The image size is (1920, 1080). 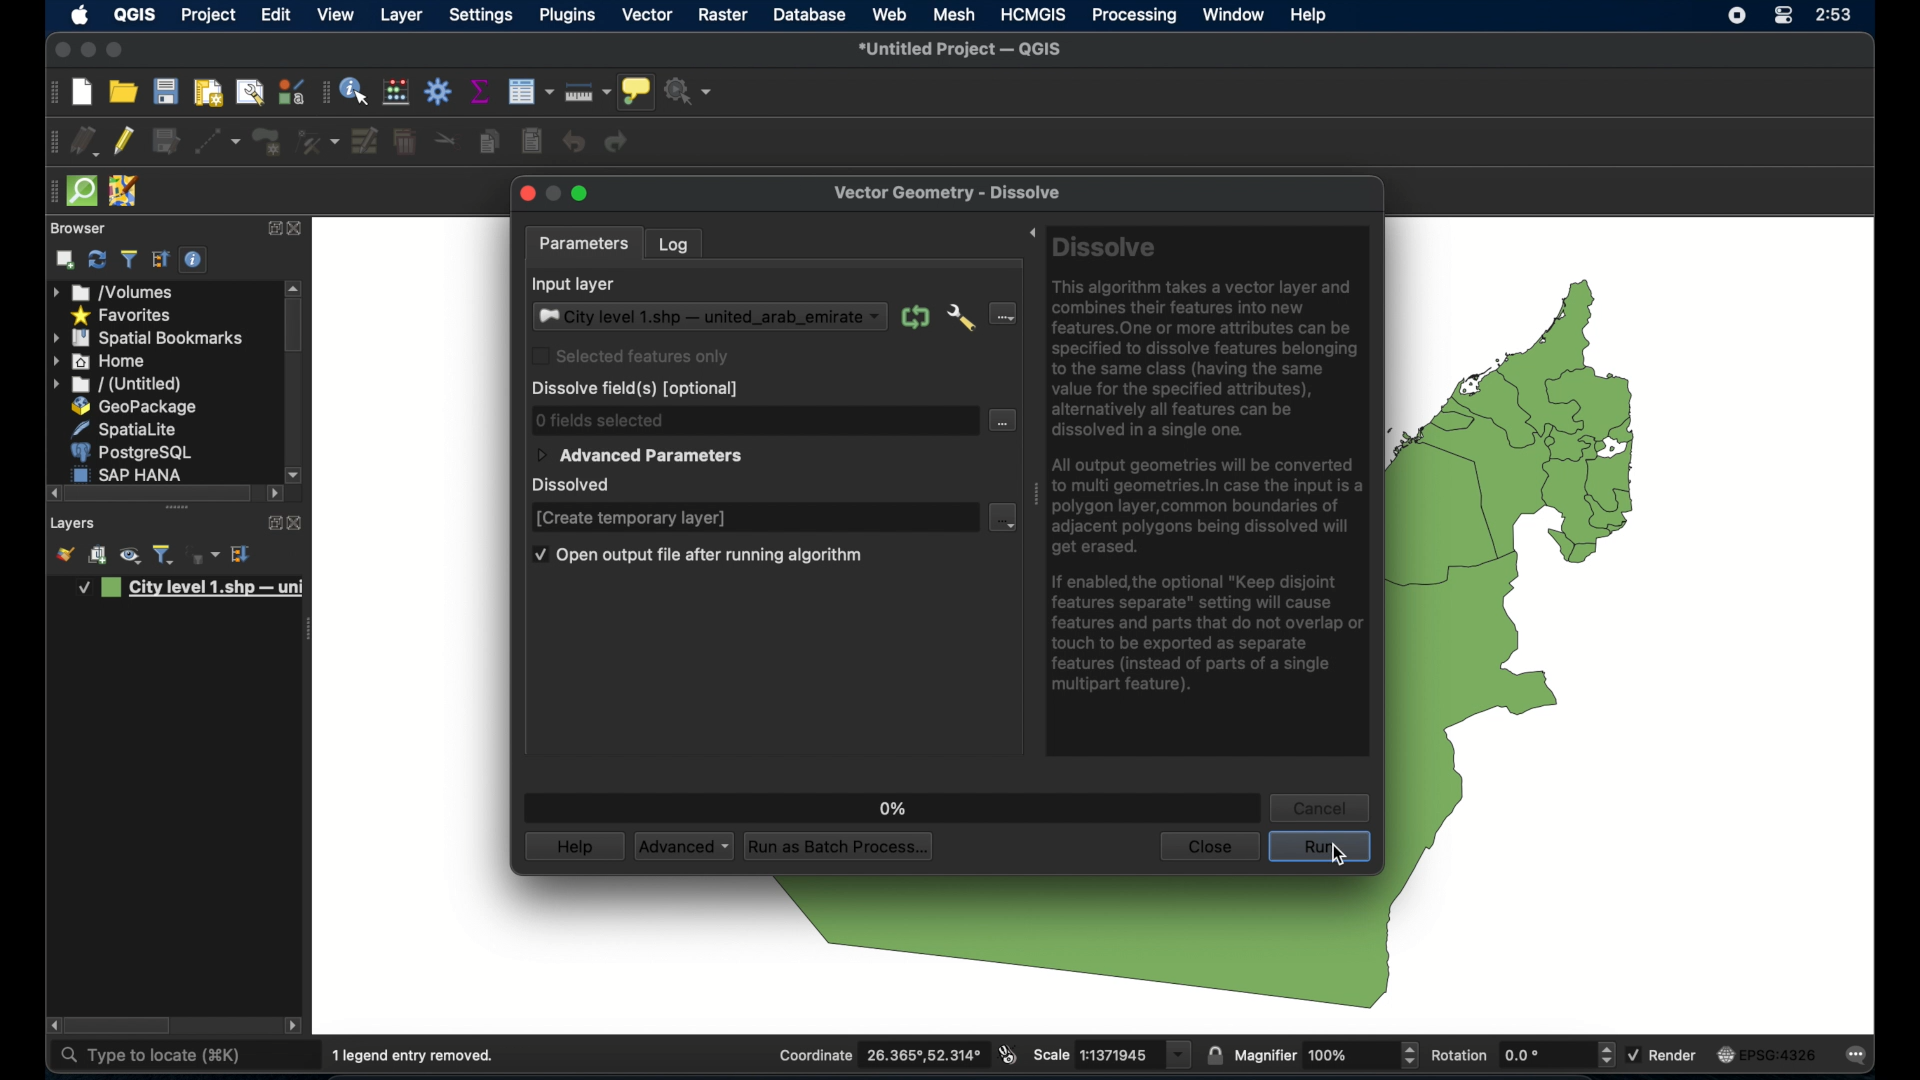 What do you see at coordinates (445, 140) in the screenshot?
I see `cut features` at bounding box center [445, 140].